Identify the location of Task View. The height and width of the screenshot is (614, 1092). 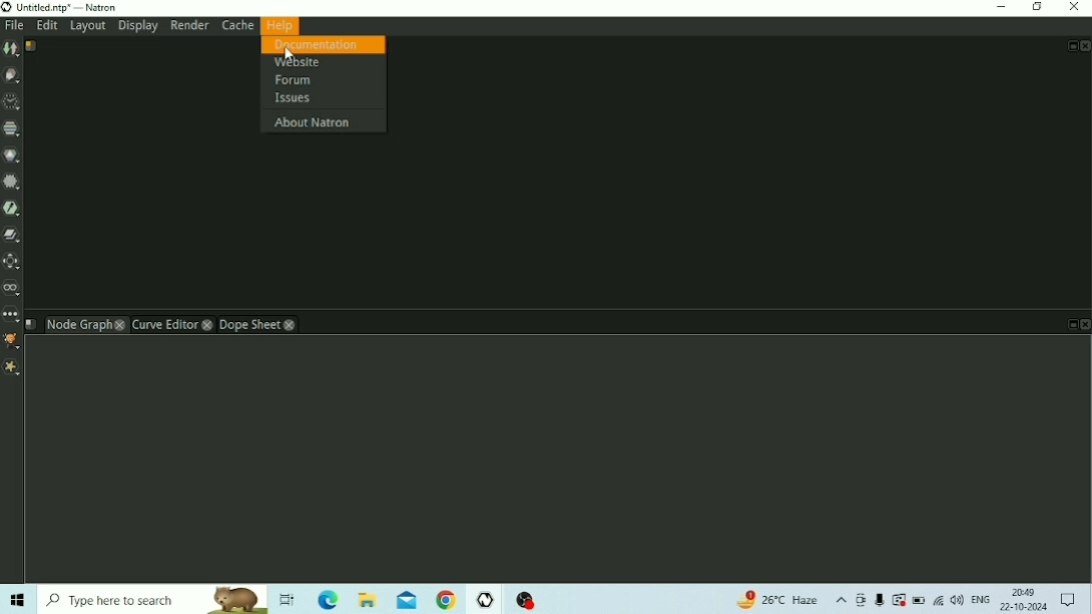
(289, 600).